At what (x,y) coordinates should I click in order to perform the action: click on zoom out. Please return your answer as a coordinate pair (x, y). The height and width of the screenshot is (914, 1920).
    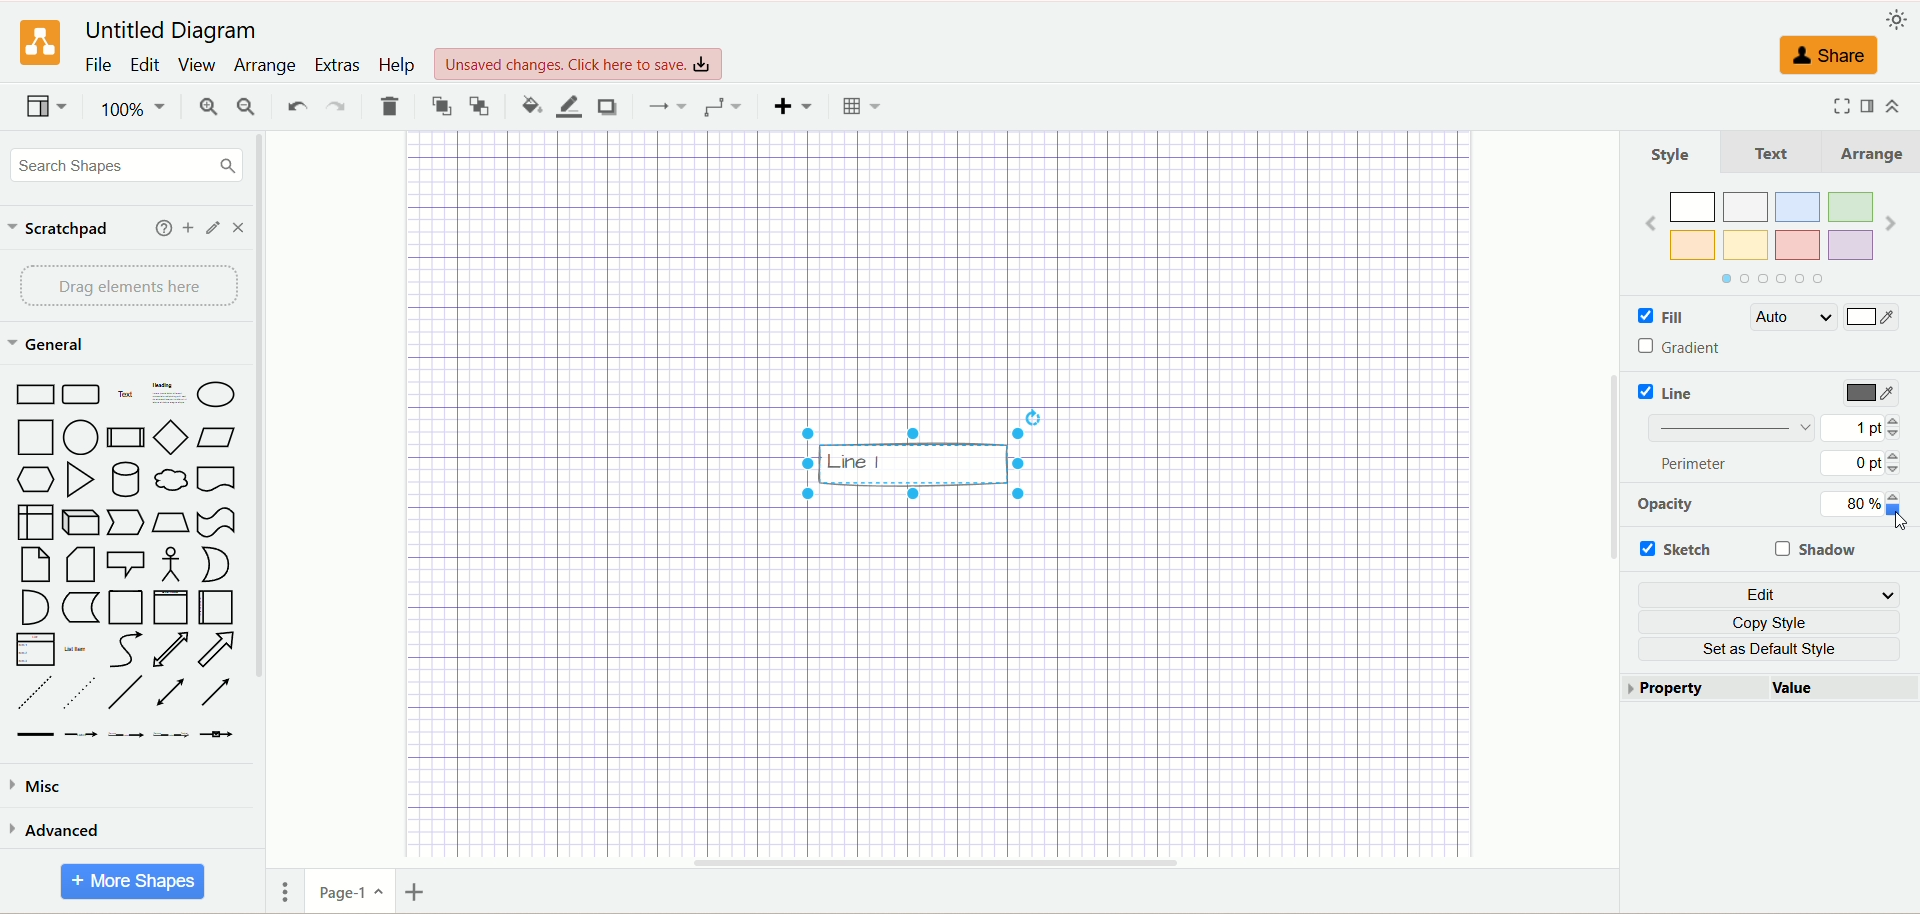
    Looking at the image, I should click on (246, 106).